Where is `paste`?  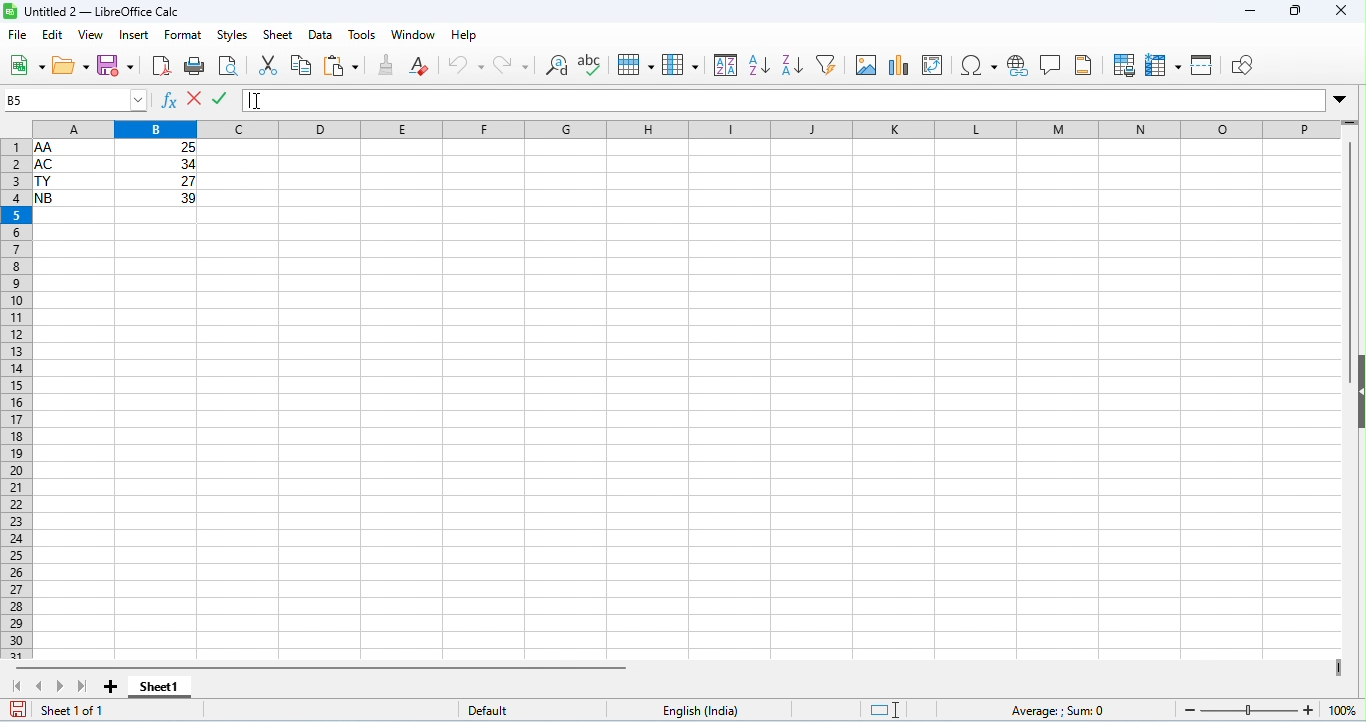
paste is located at coordinates (342, 65).